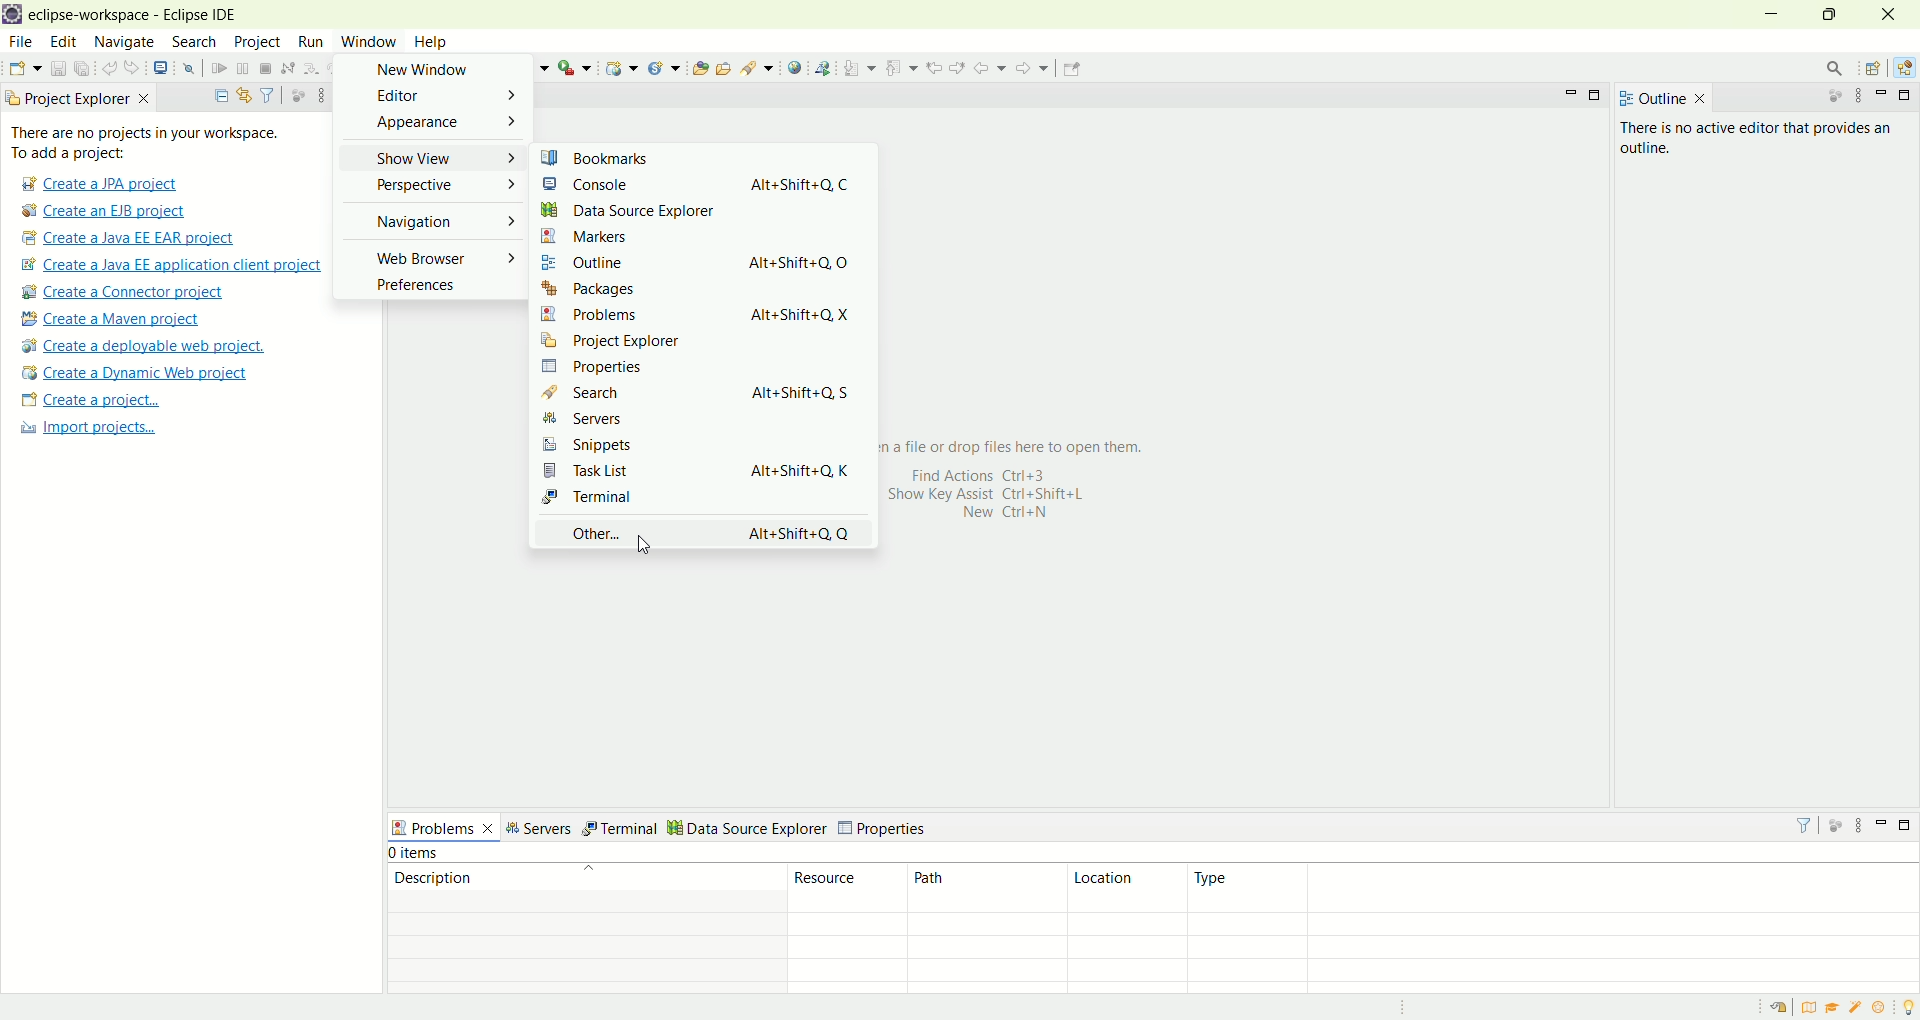 This screenshot has height=1020, width=1920. Describe the element at coordinates (417, 854) in the screenshot. I see `items` at that location.